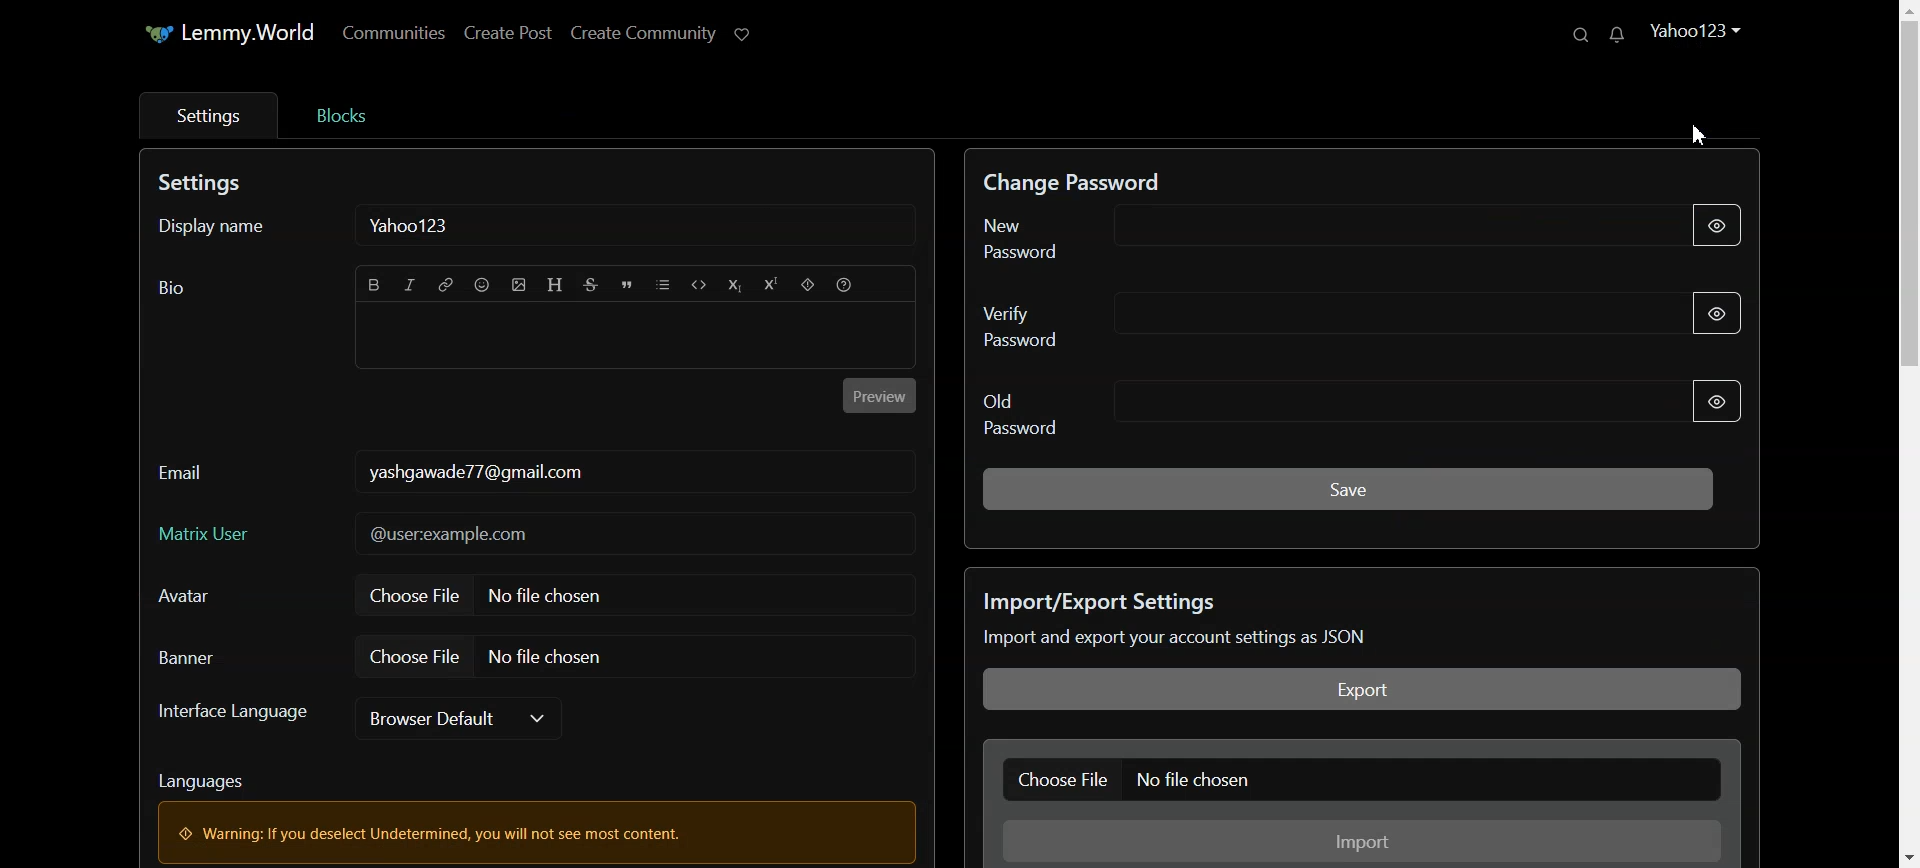  What do you see at coordinates (539, 814) in the screenshot?
I see `Text` at bounding box center [539, 814].